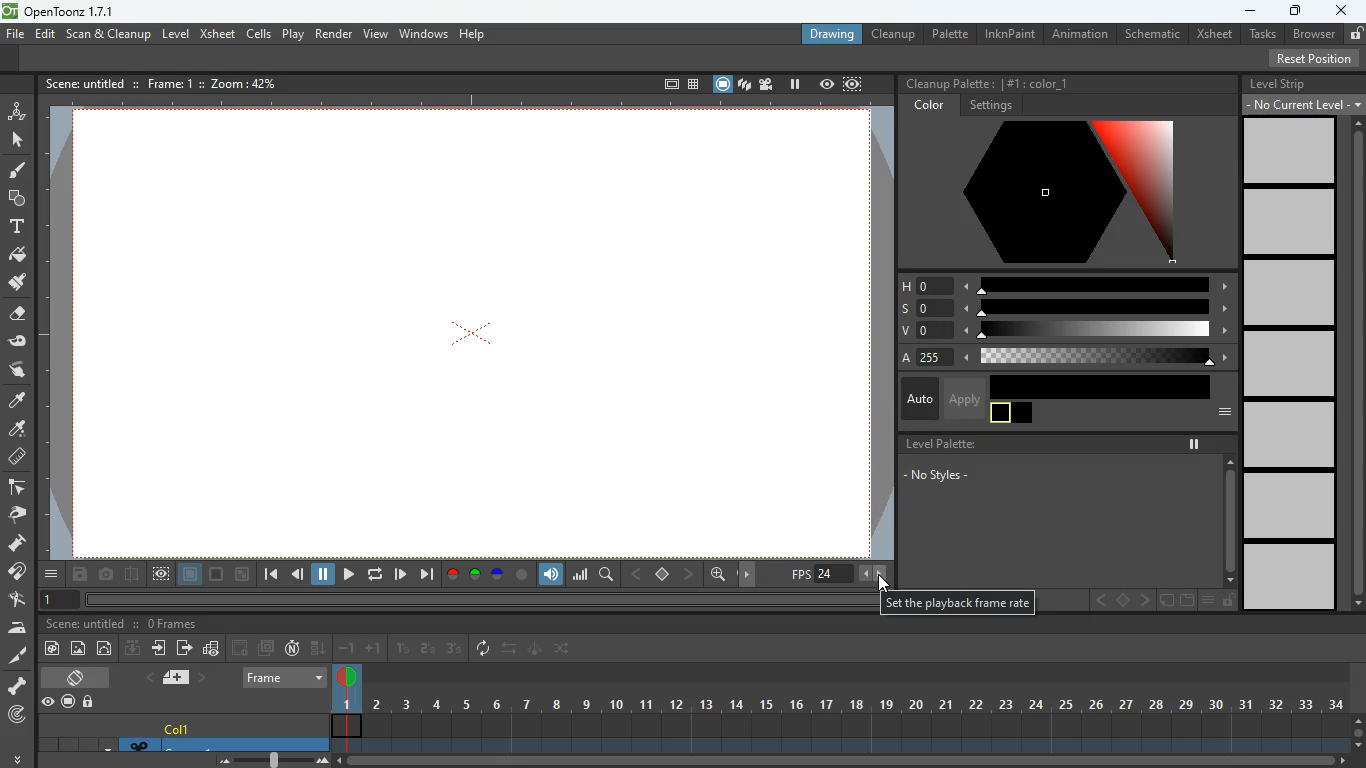 This screenshot has height=768, width=1366. What do you see at coordinates (1246, 10) in the screenshot?
I see `minimize` at bounding box center [1246, 10].